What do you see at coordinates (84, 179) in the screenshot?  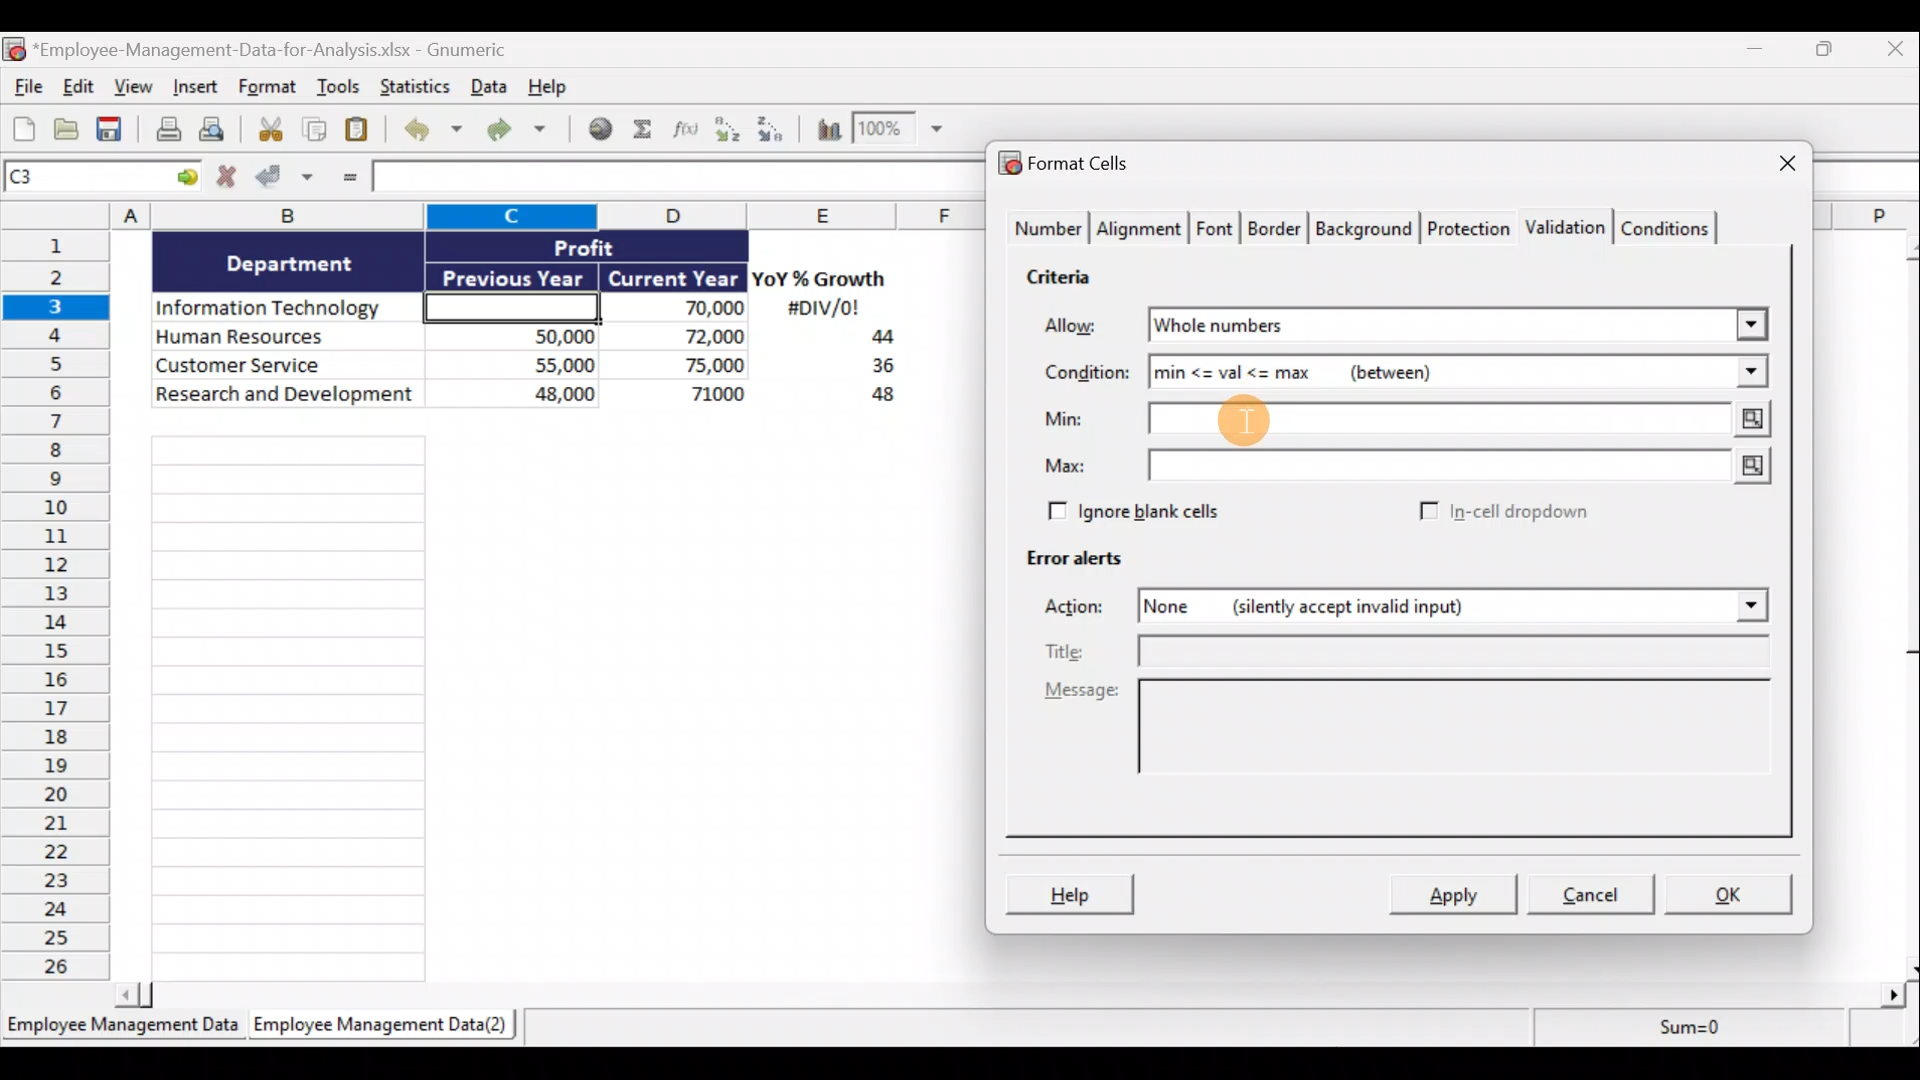 I see `Cell name C1` at bounding box center [84, 179].